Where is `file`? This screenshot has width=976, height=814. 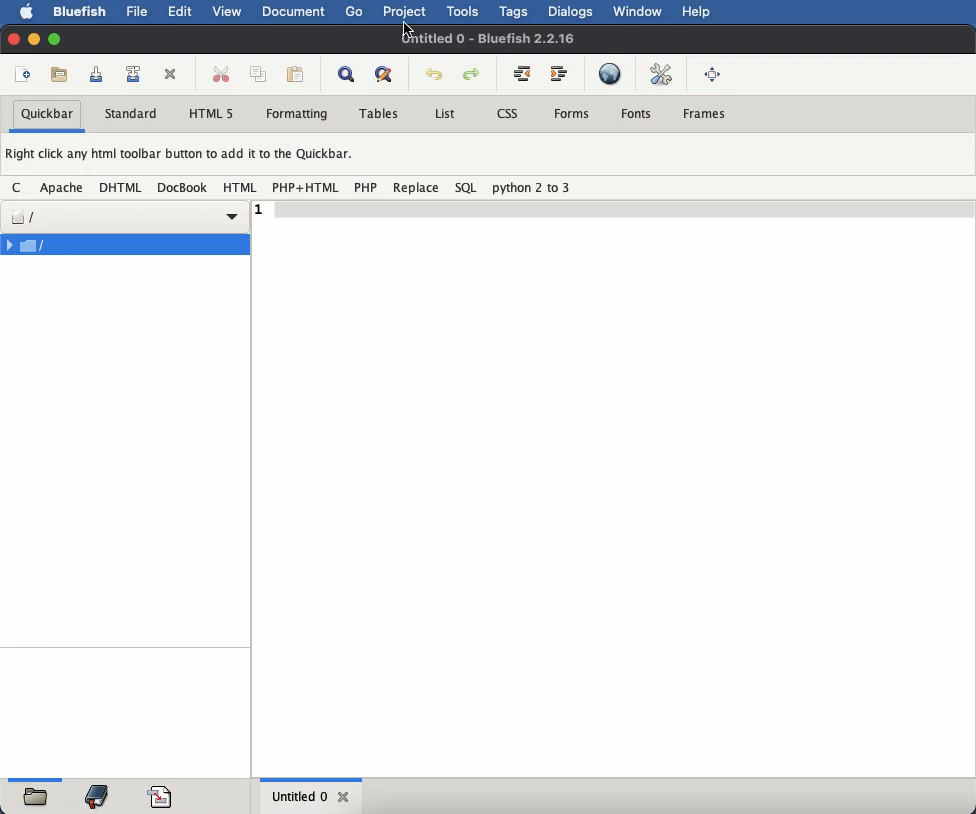 file is located at coordinates (123, 218).